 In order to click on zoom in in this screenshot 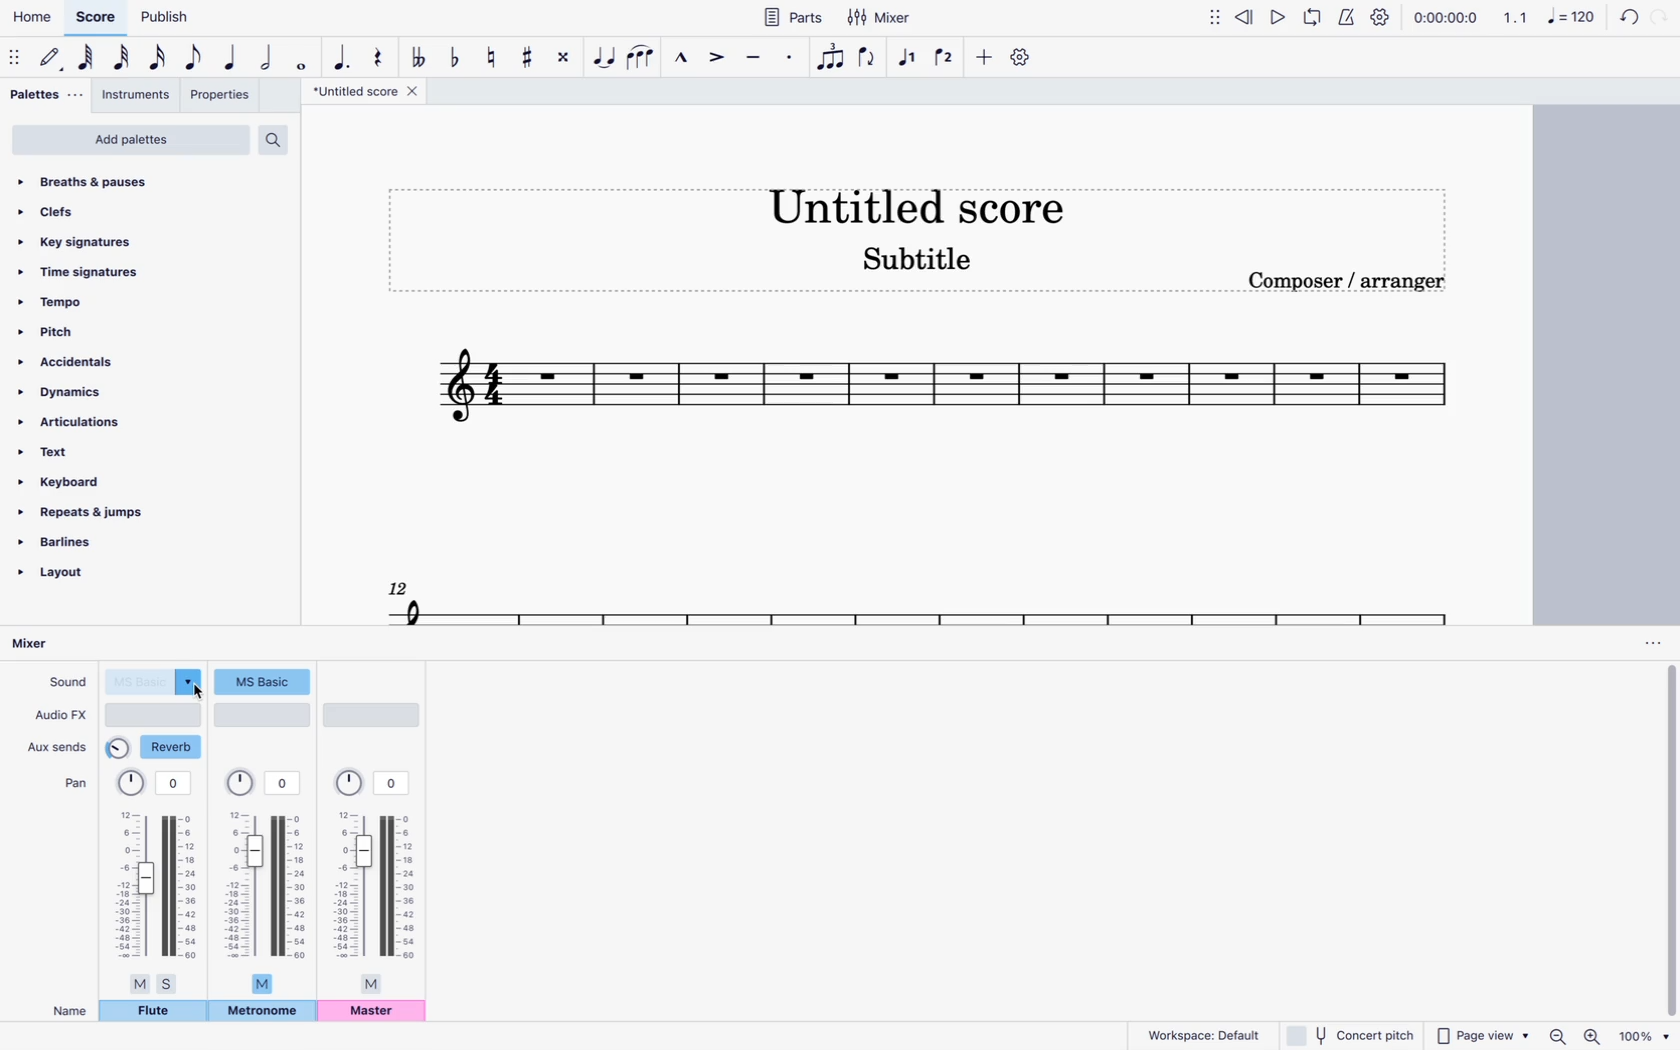, I will do `click(1594, 1034)`.